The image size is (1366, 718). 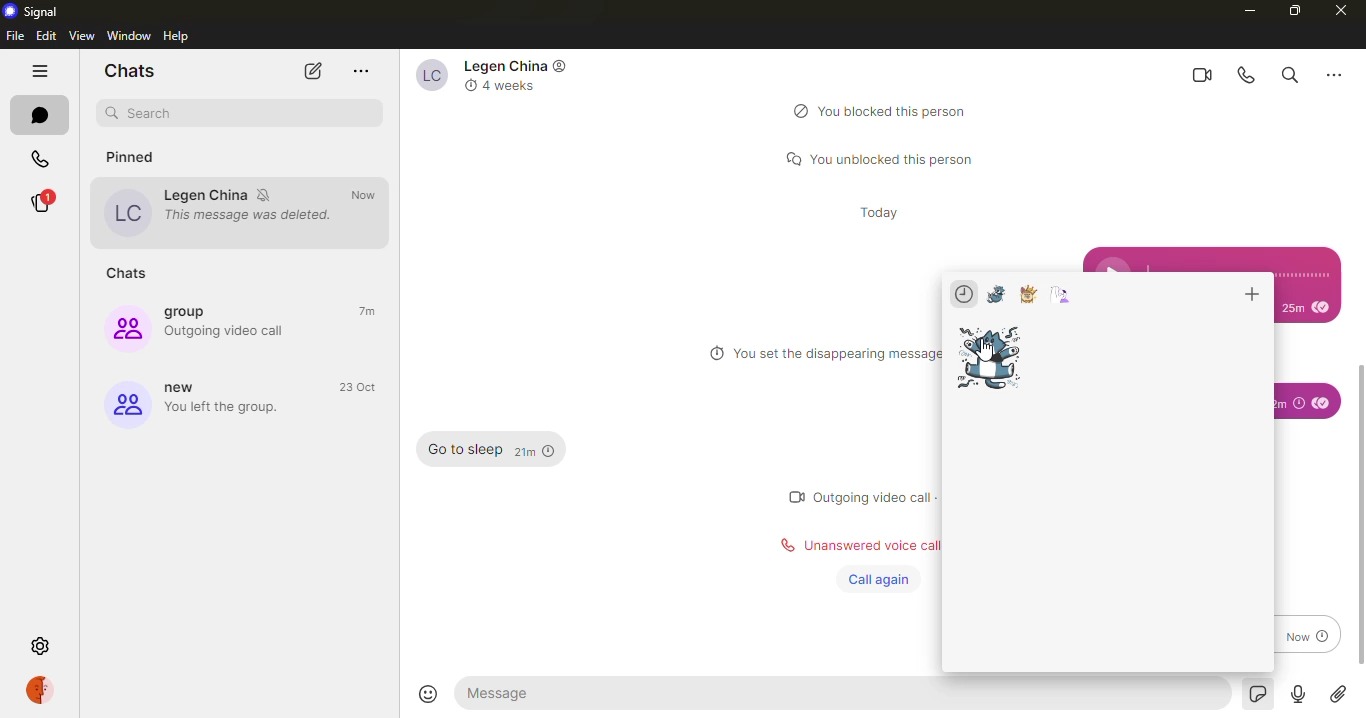 What do you see at coordinates (192, 311) in the screenshot?
I see `group` at bounding box center [192, 311].